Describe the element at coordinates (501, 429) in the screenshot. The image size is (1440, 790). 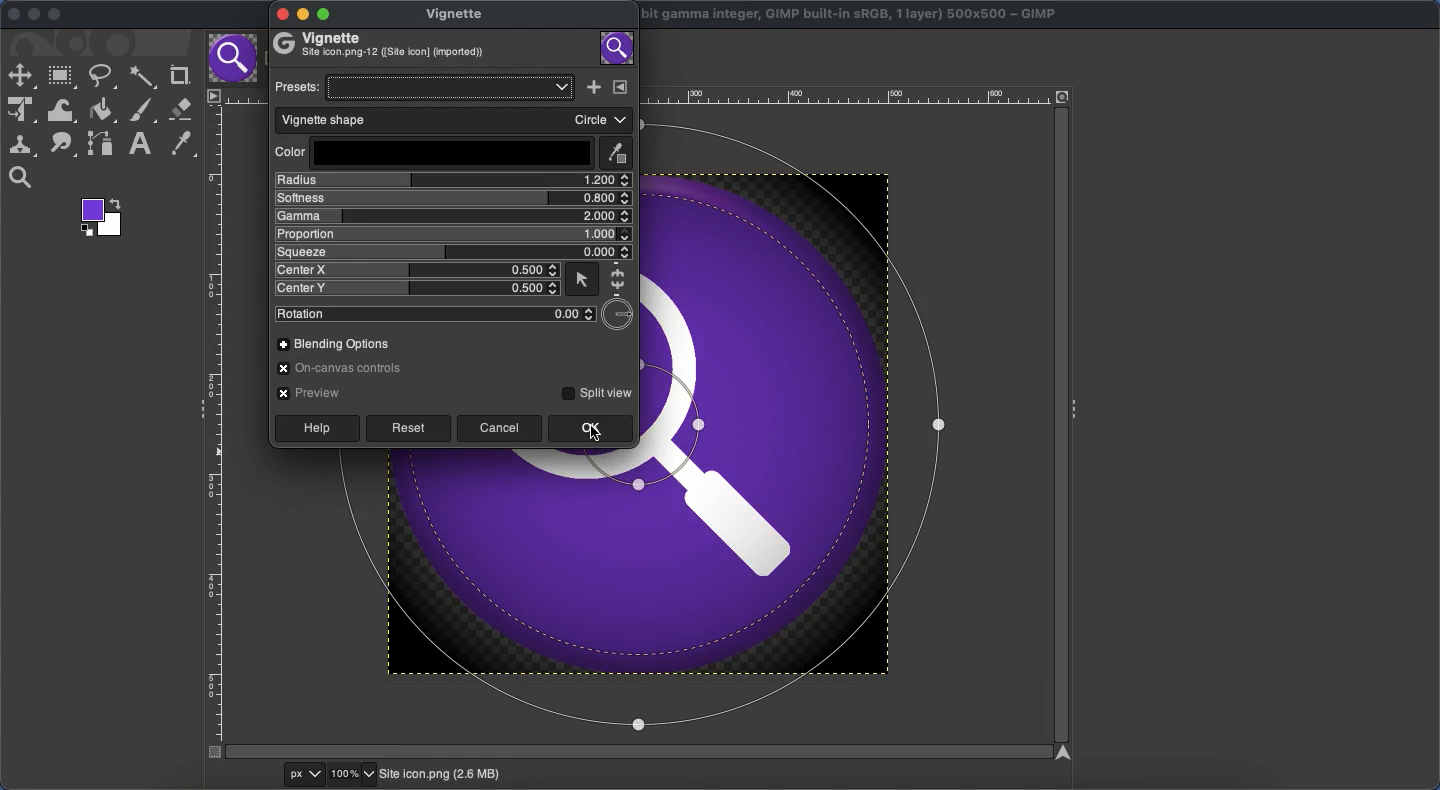
I see `Cancel` at that location.